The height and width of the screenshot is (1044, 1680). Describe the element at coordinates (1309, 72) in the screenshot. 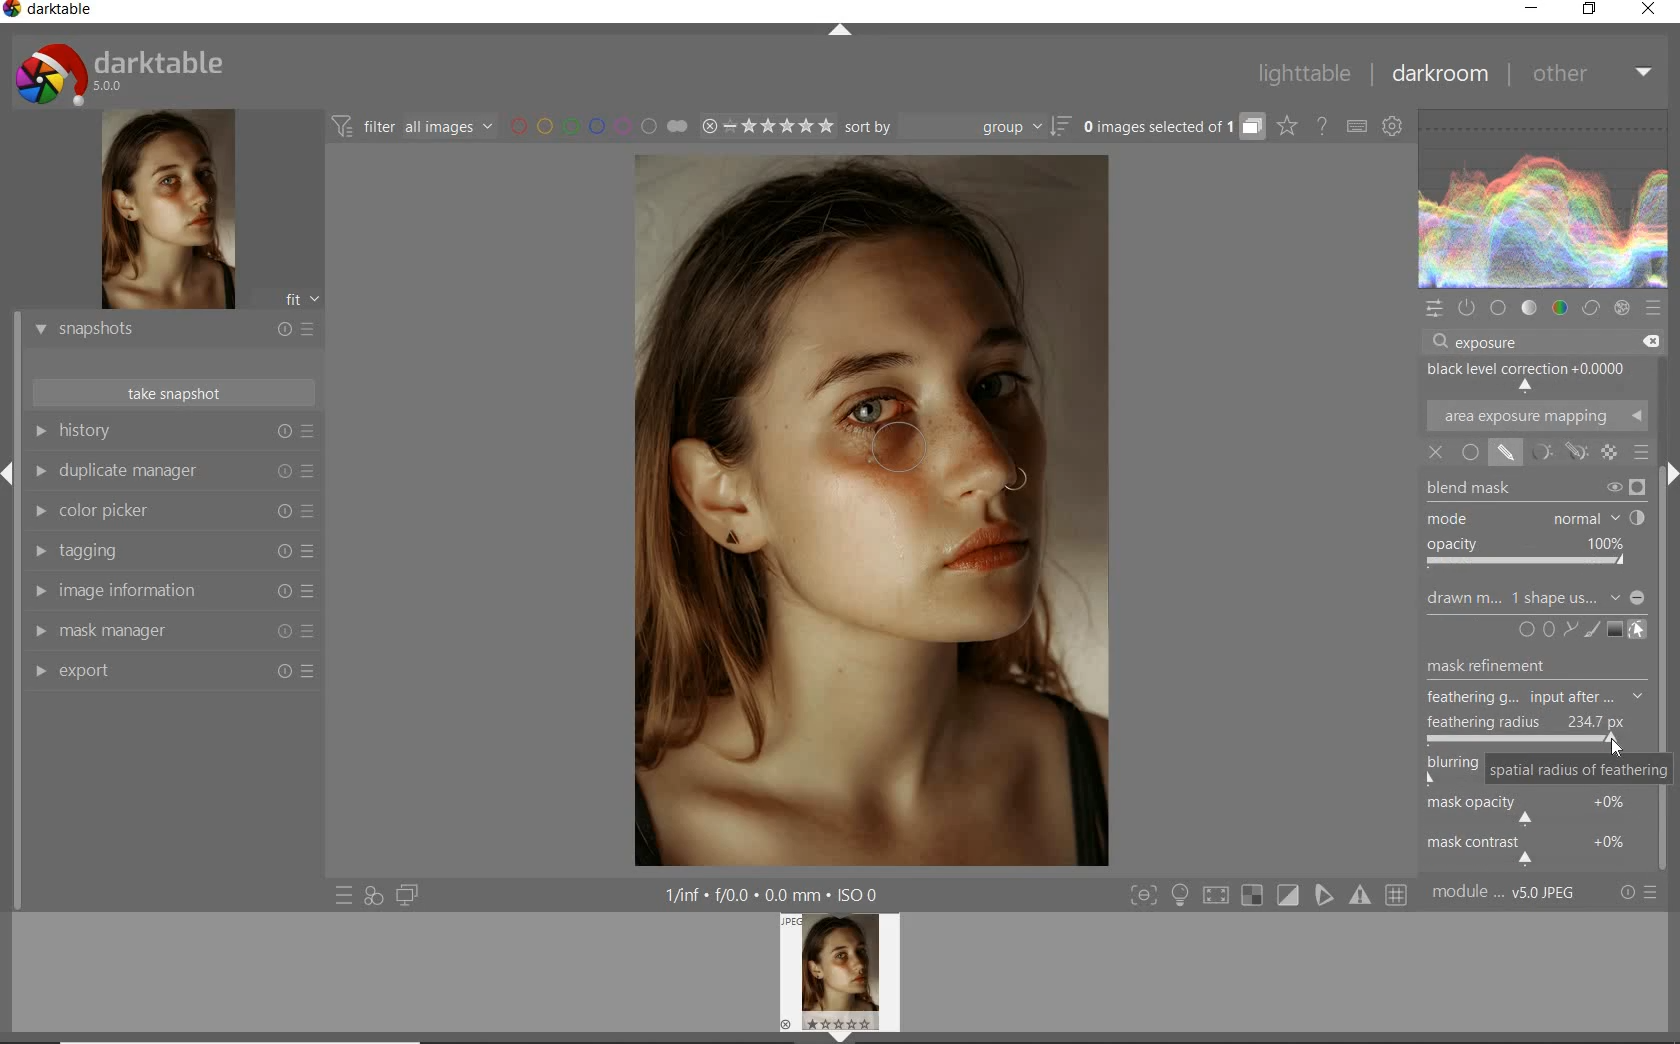

I see `lighttable` at that location.